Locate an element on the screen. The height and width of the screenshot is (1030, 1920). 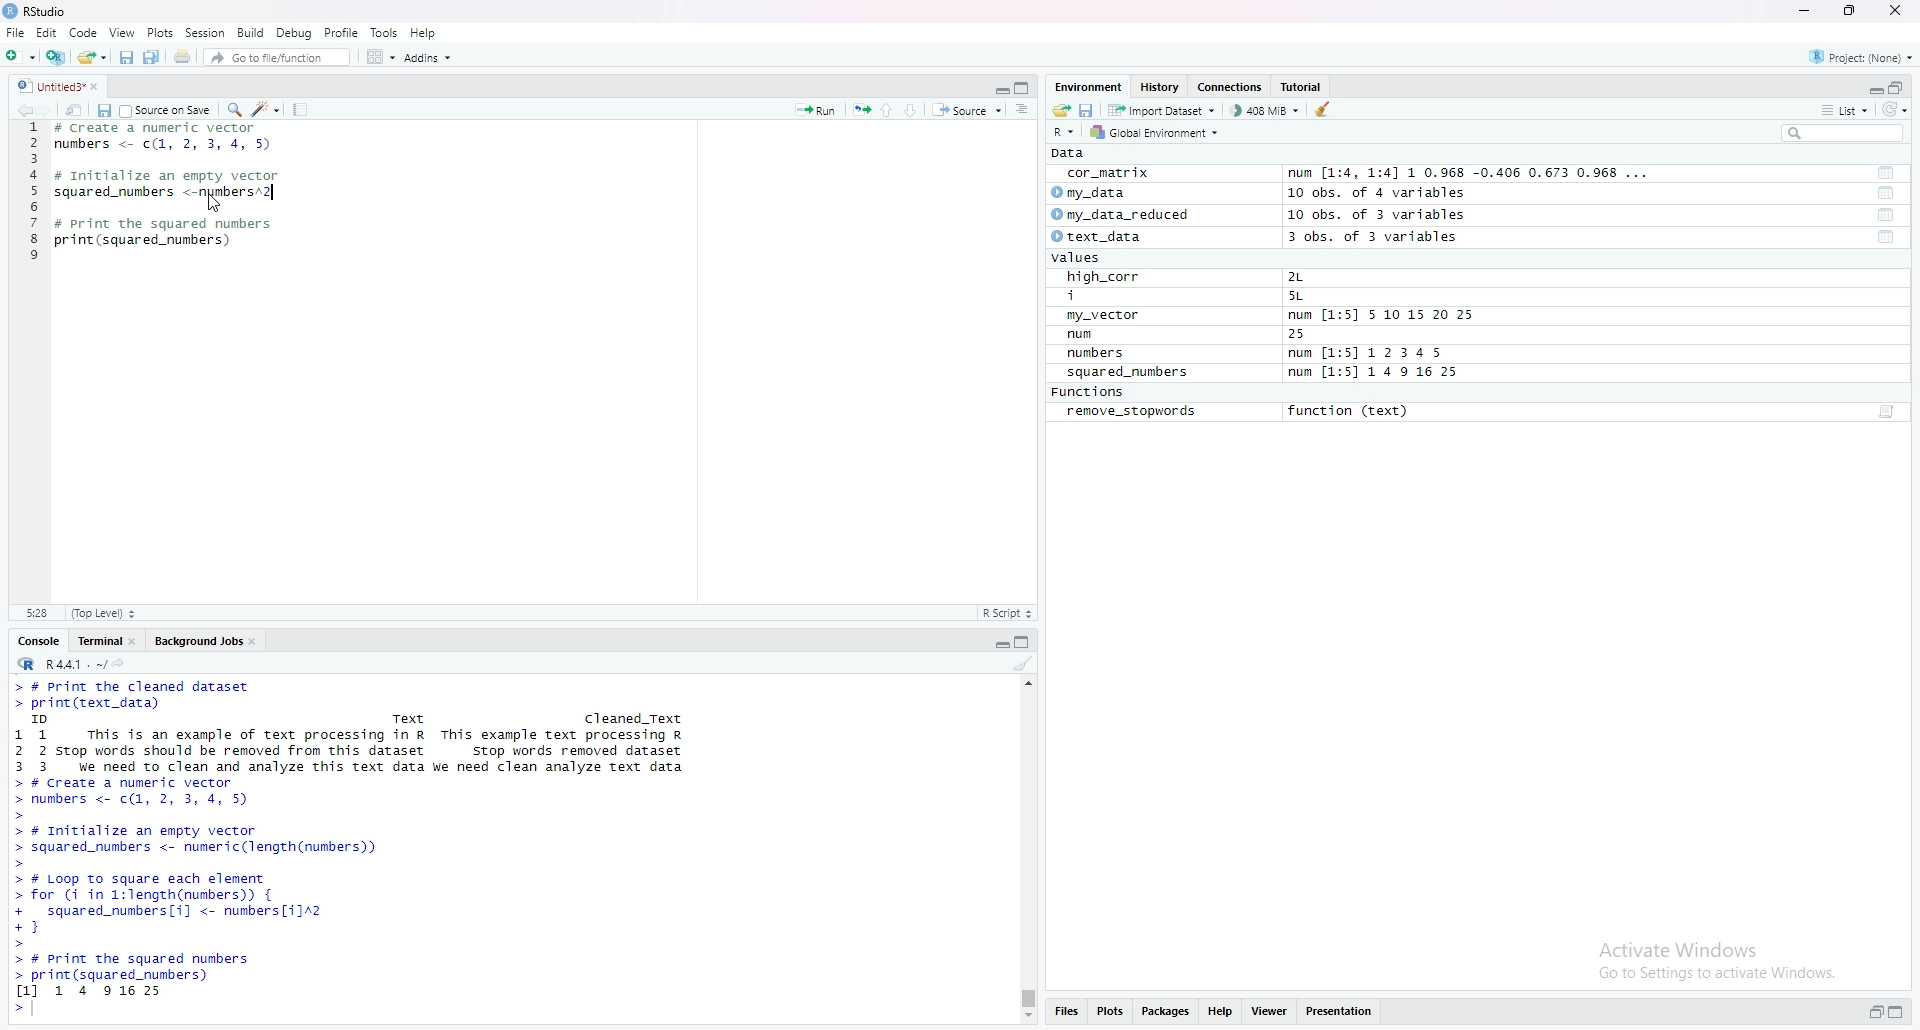
view the current working directory is located at coordinates (120, 662).